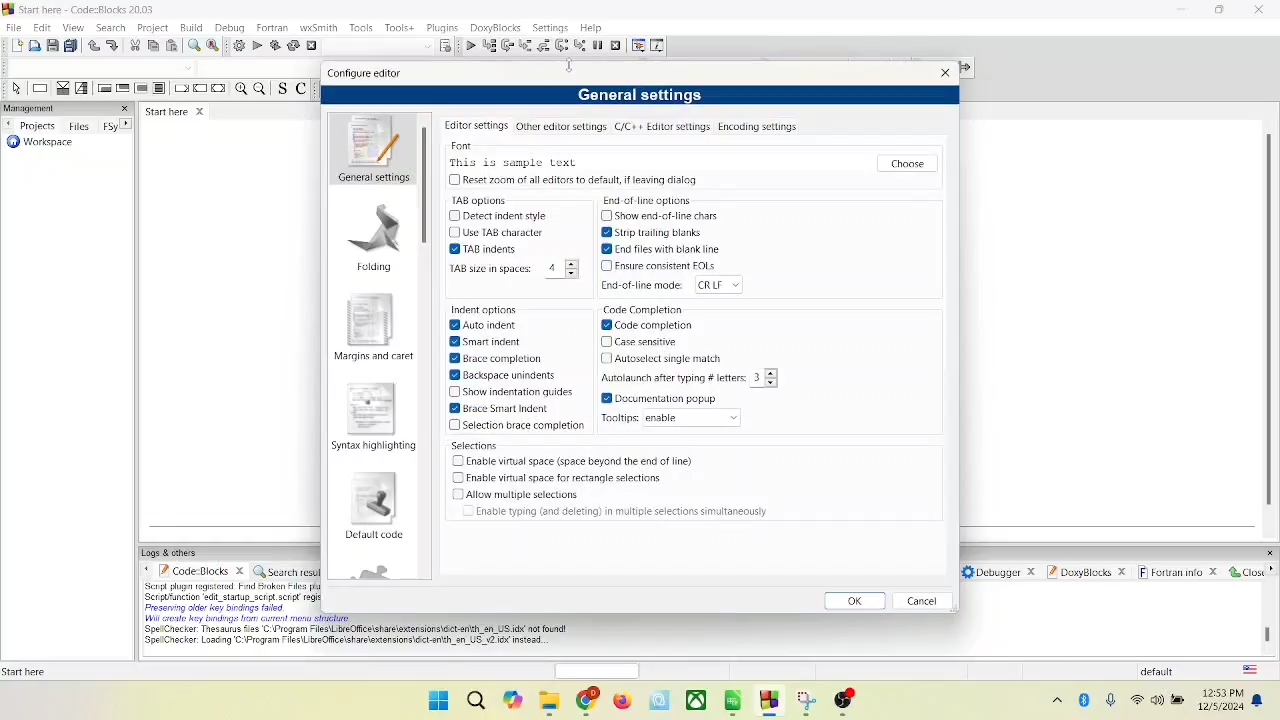 The height and width of the screenshot is (720, 1280). What do you see at coordinates (473, 445) in the screenshot?
I see `selections` at bounding box center [473, 445].